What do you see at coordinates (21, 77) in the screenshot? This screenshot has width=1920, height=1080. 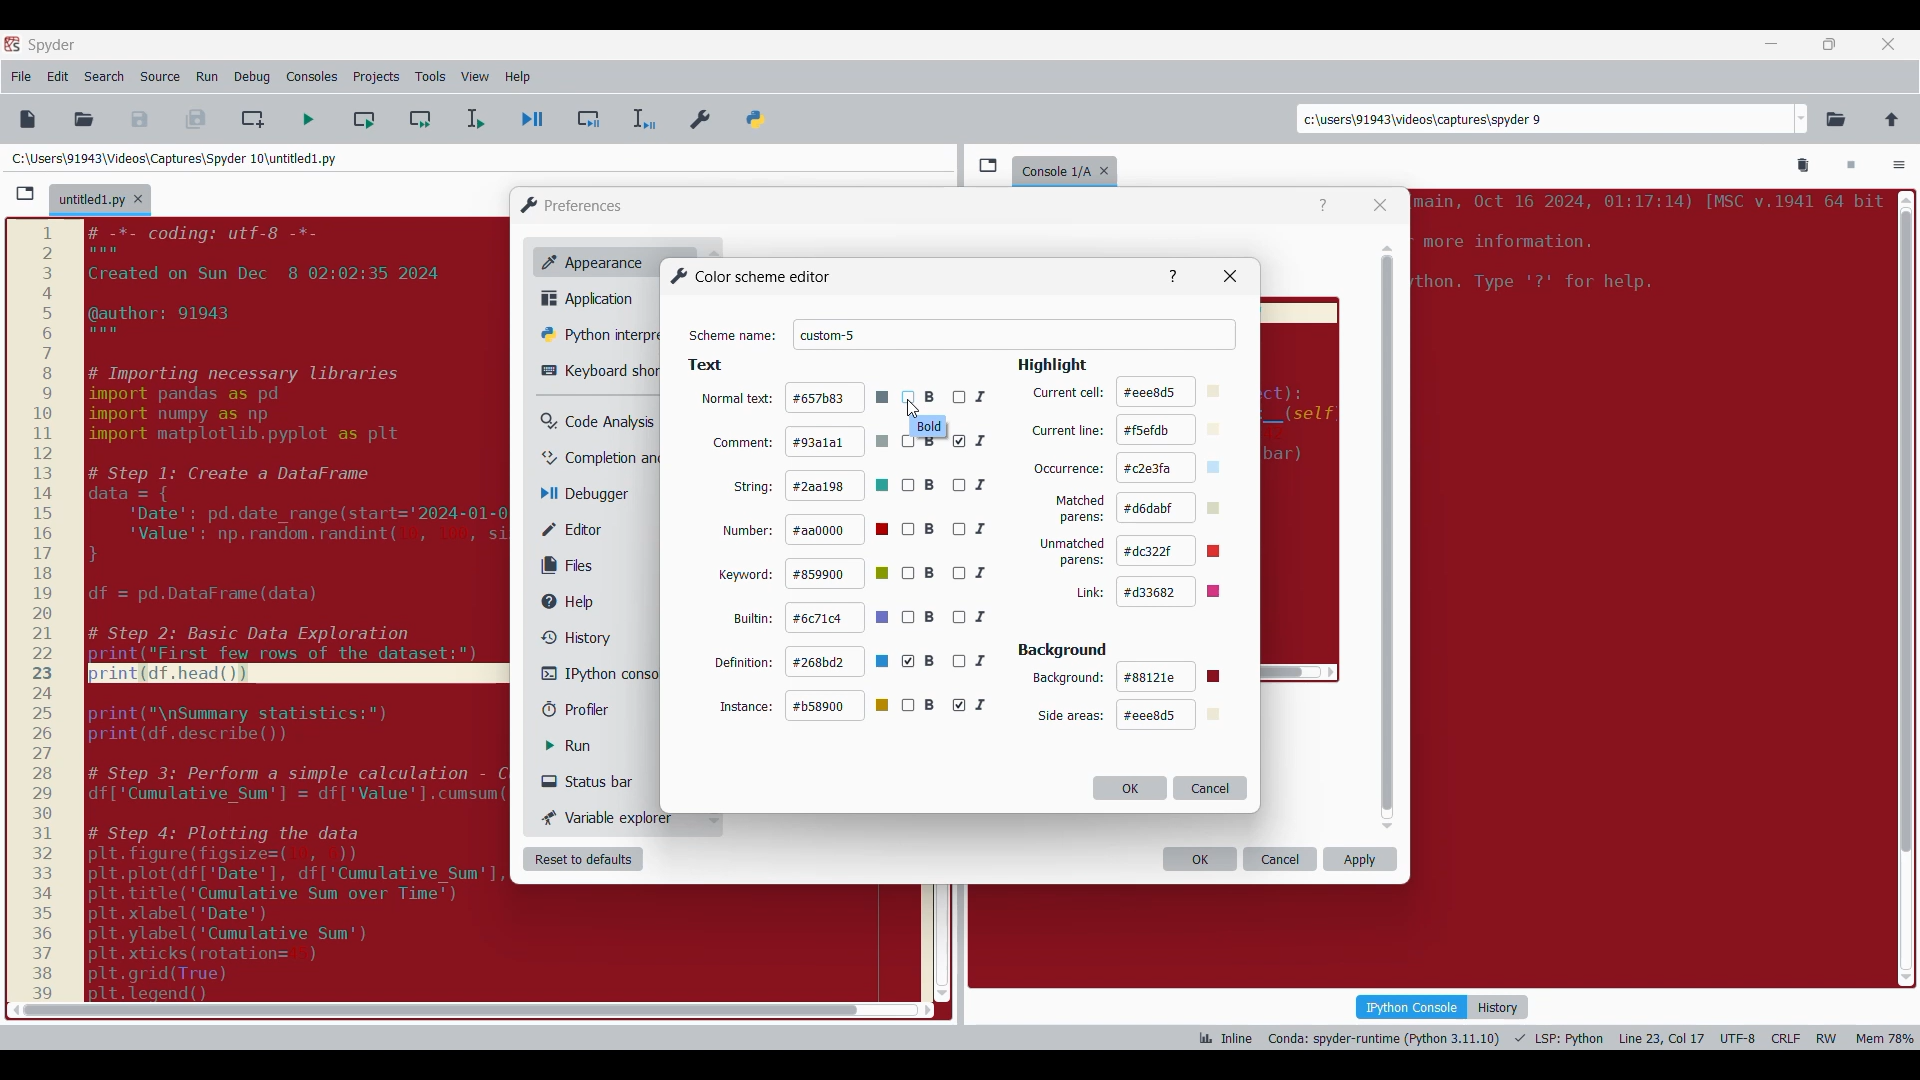 I see `File menu ` at bounding box center [21, 77].